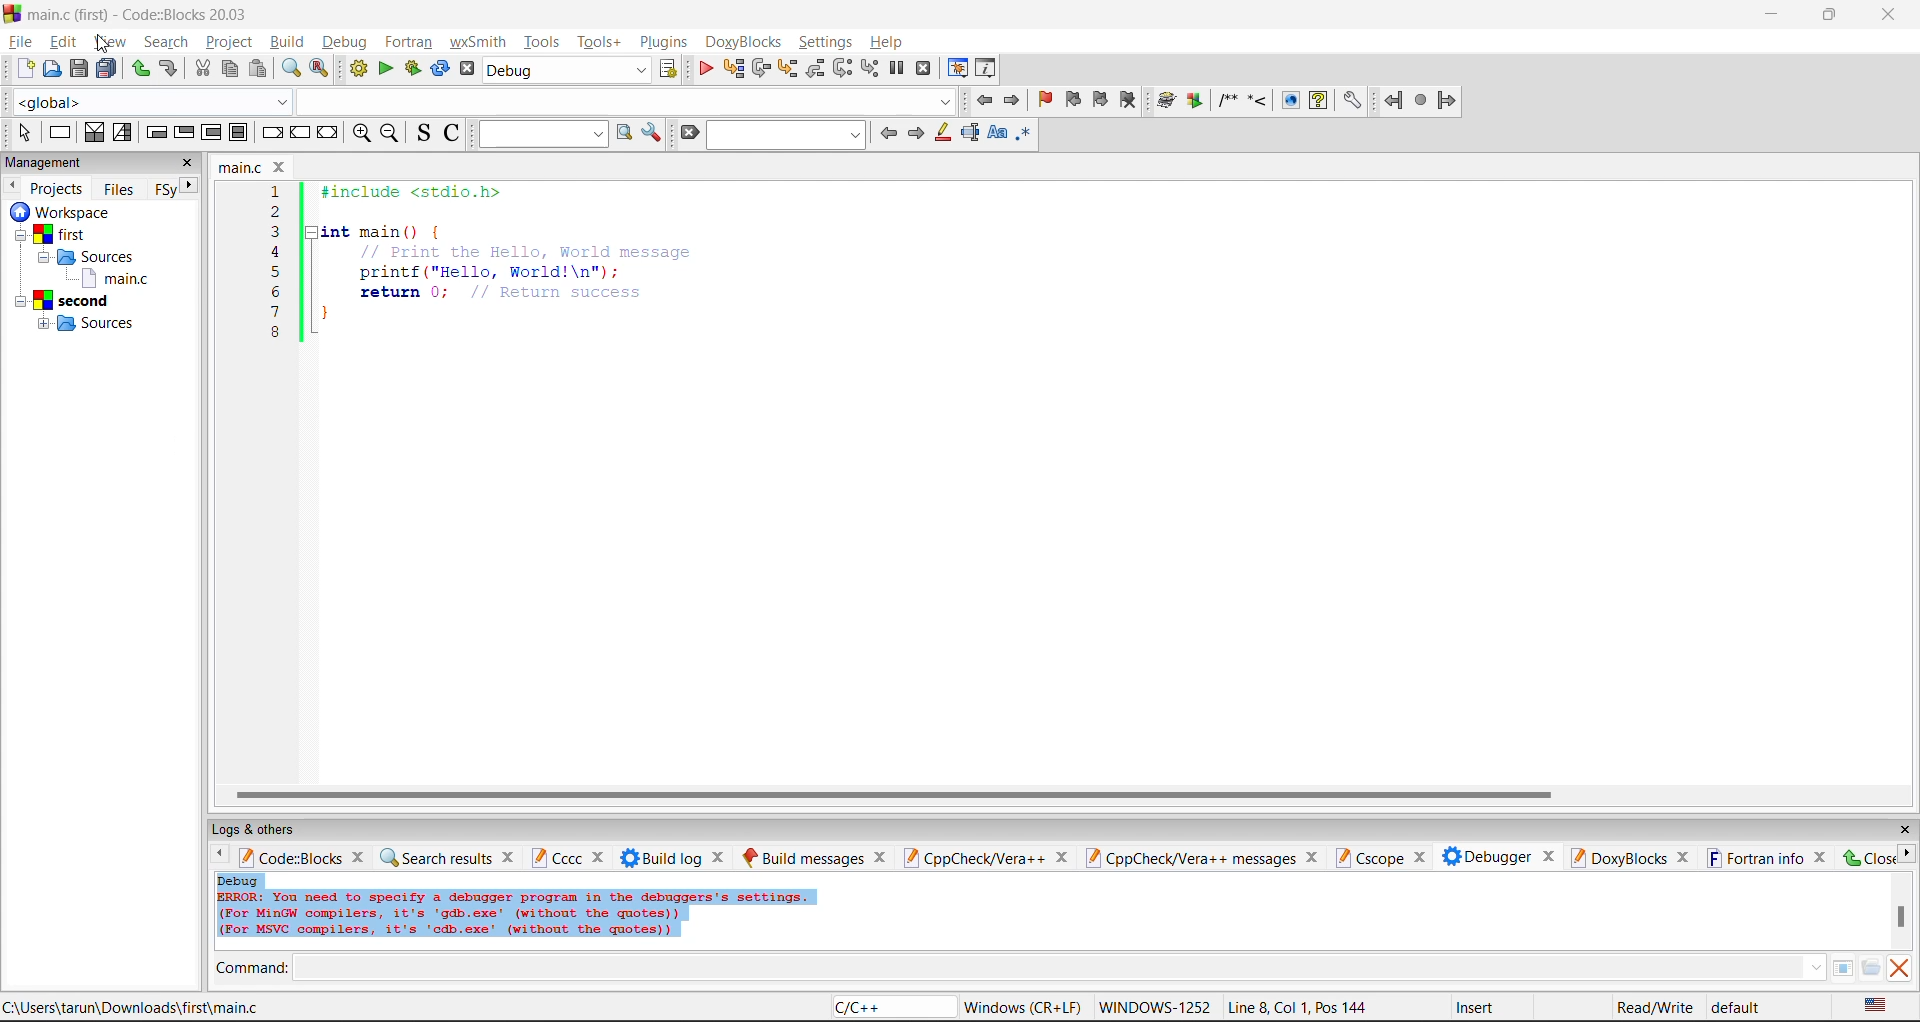 The image size is (1920, 1022). Describe the element at coordinates (167, 191) in the screenshot. I see `FSy` at that location.